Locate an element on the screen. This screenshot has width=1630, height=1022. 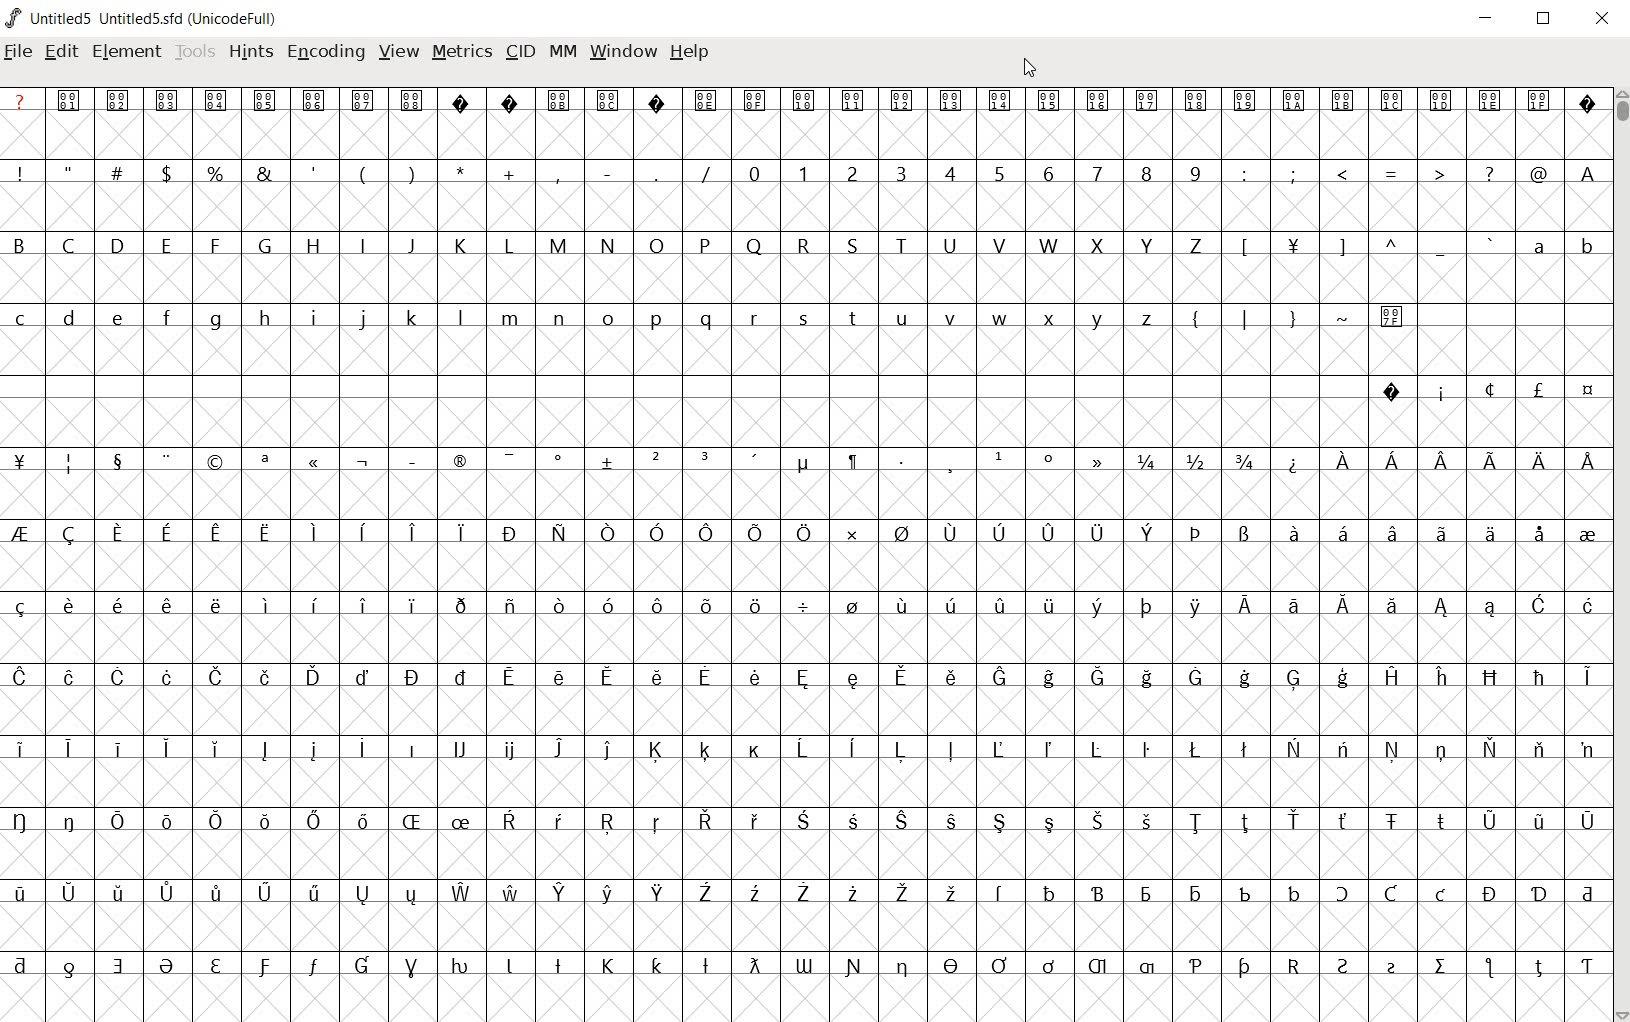
Symbol is located at coordinates (265, 605).